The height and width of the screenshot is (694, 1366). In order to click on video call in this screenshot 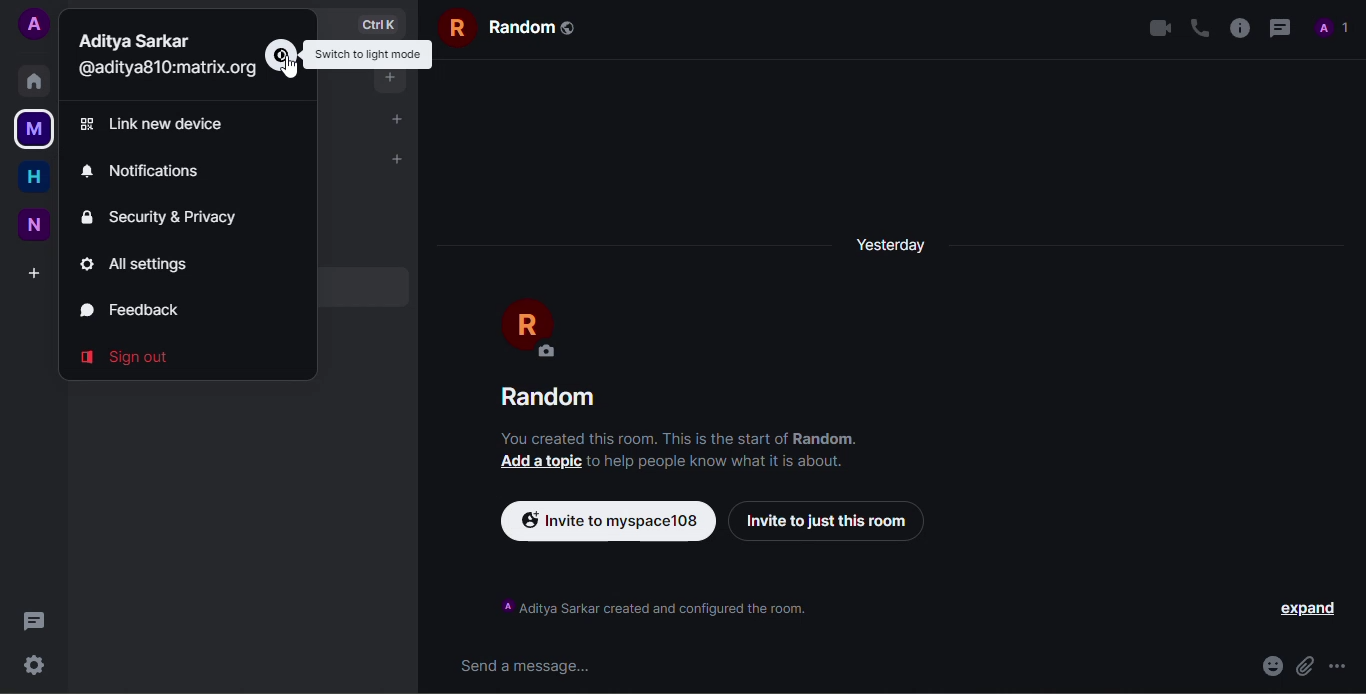, I will do `click(1159, 27)`.